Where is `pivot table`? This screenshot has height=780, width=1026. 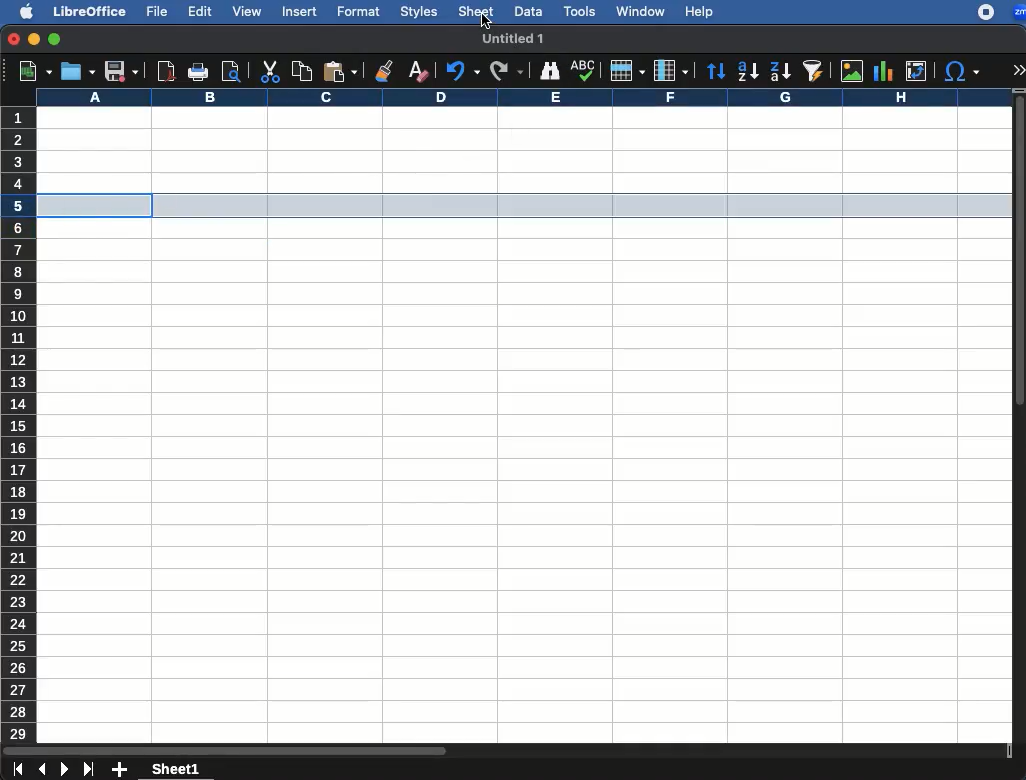
pivot table is located at coordinates (914, 70).